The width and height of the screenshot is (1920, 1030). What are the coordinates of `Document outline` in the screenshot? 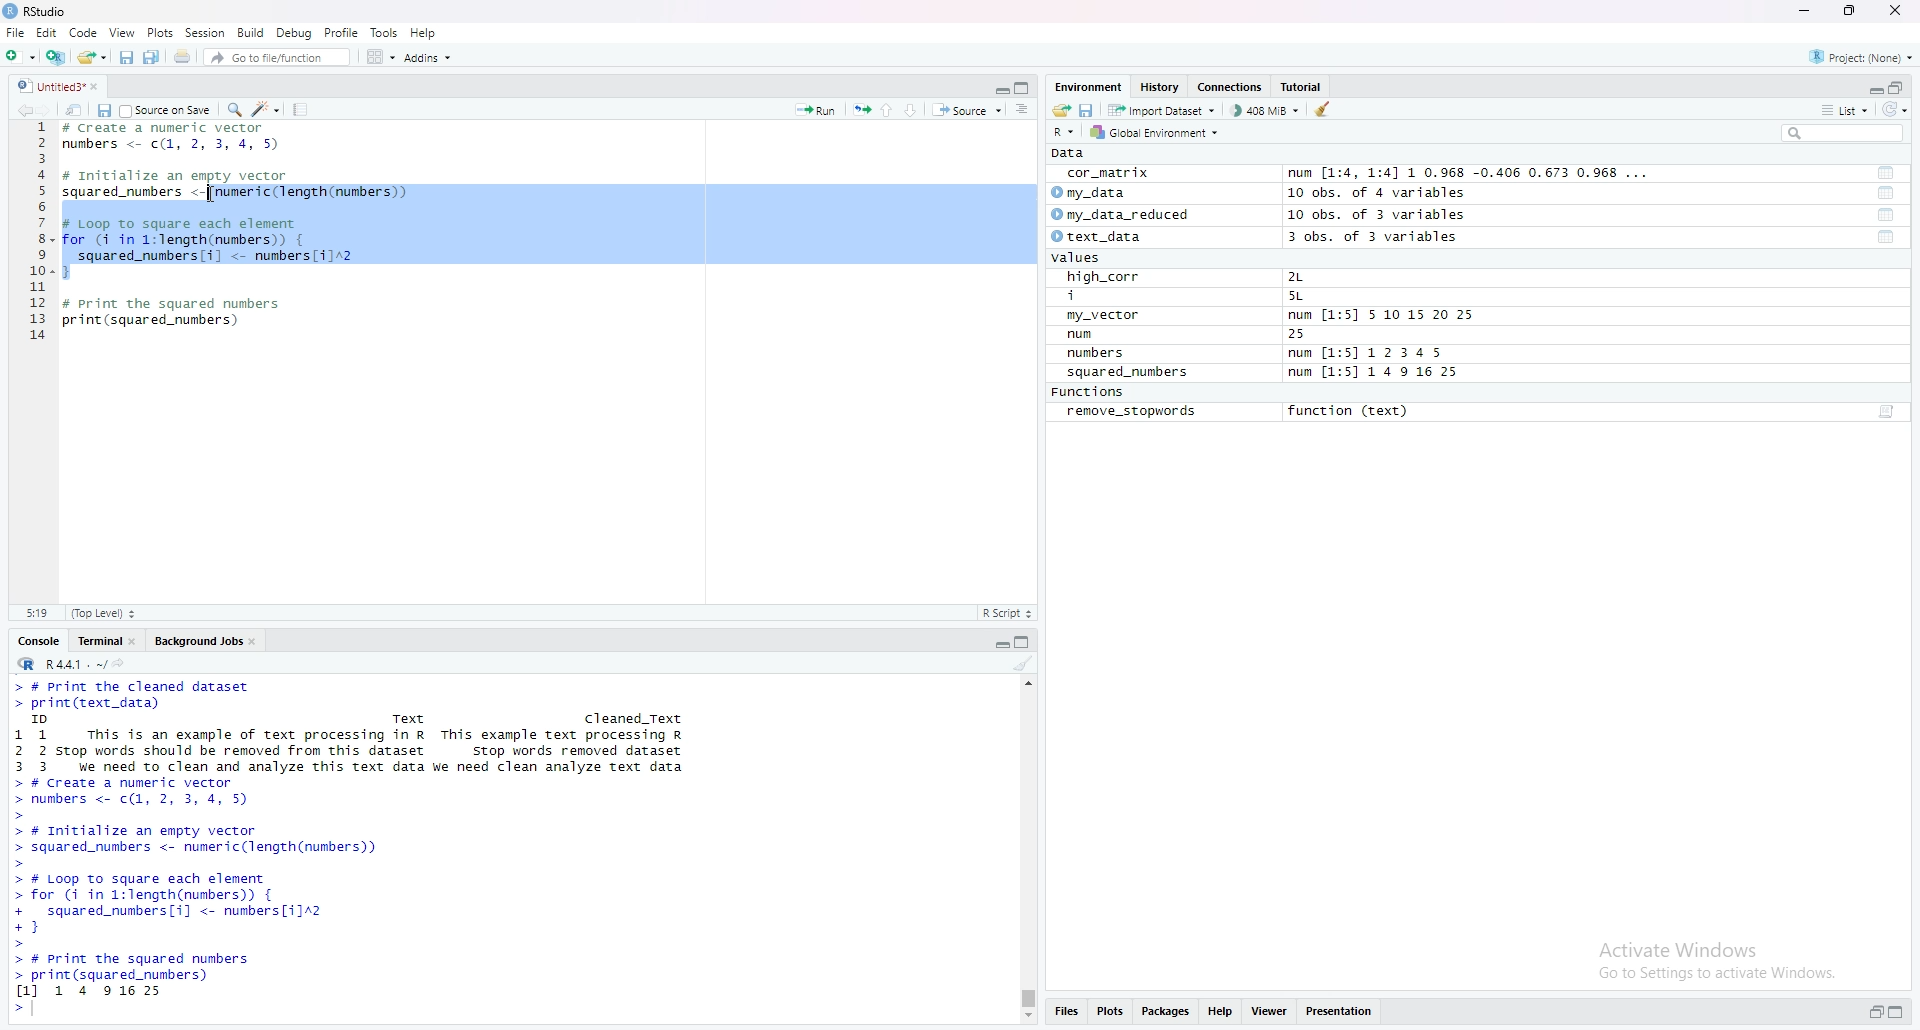 It's located at (1024, 109).